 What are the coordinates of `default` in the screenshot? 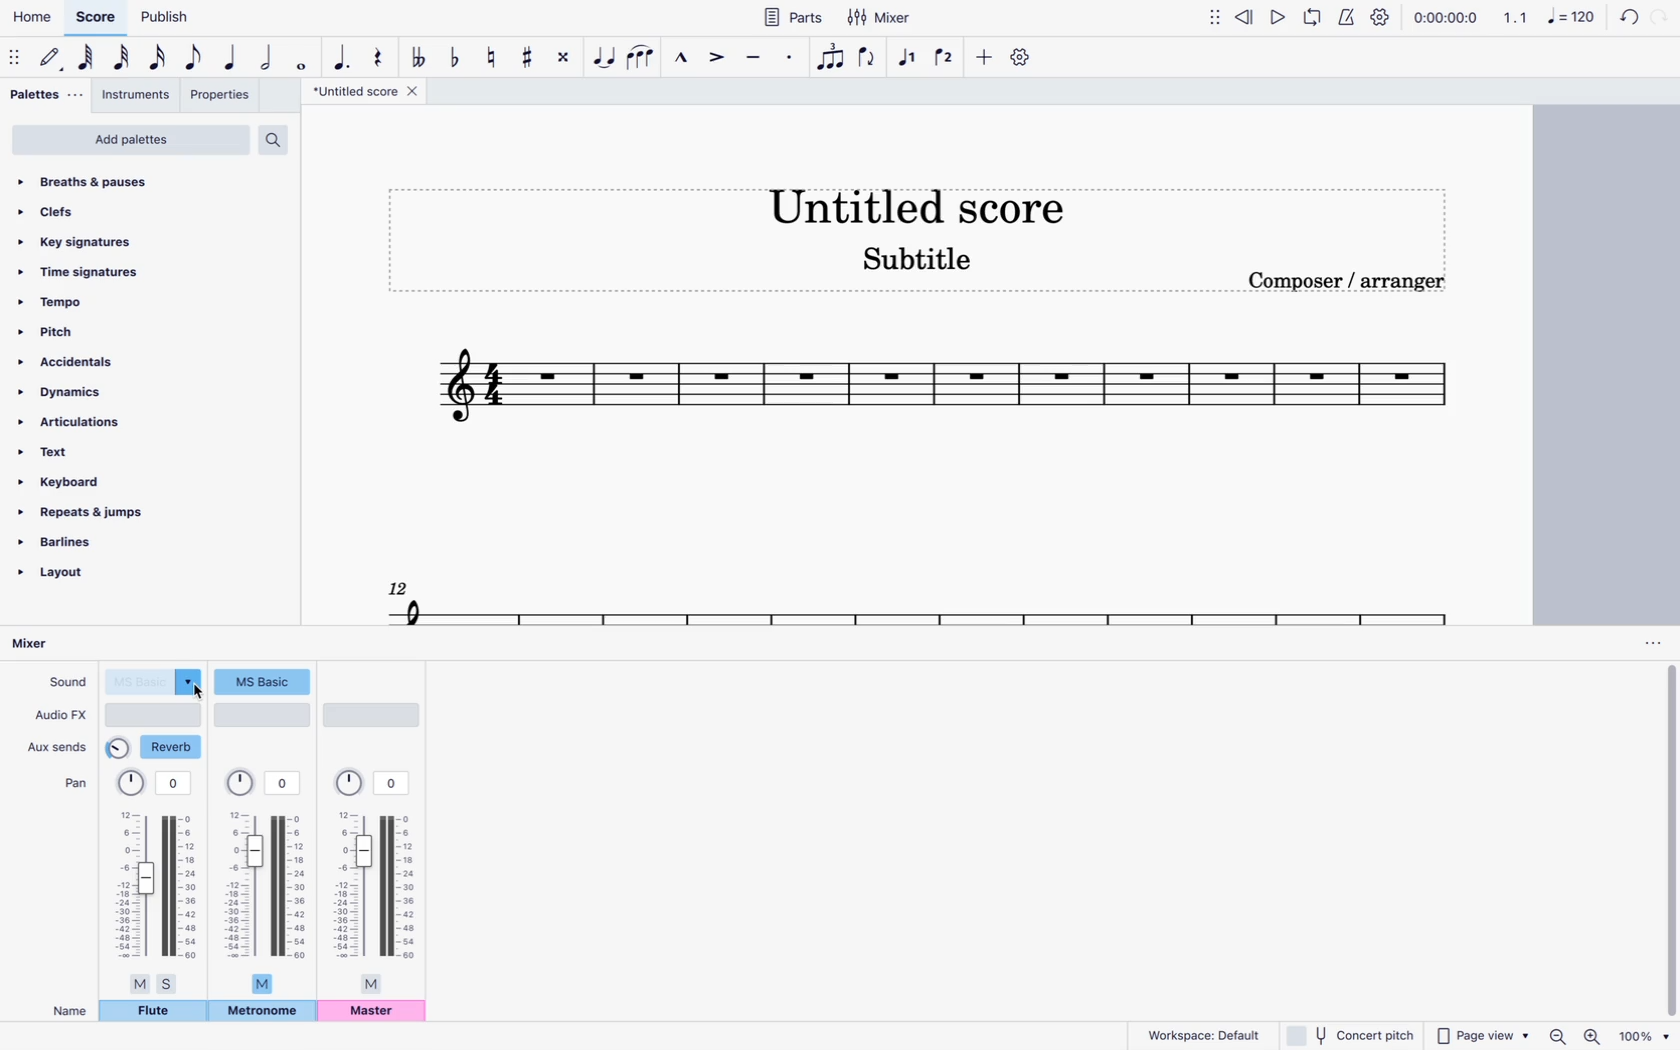 It's located at (52, 58).